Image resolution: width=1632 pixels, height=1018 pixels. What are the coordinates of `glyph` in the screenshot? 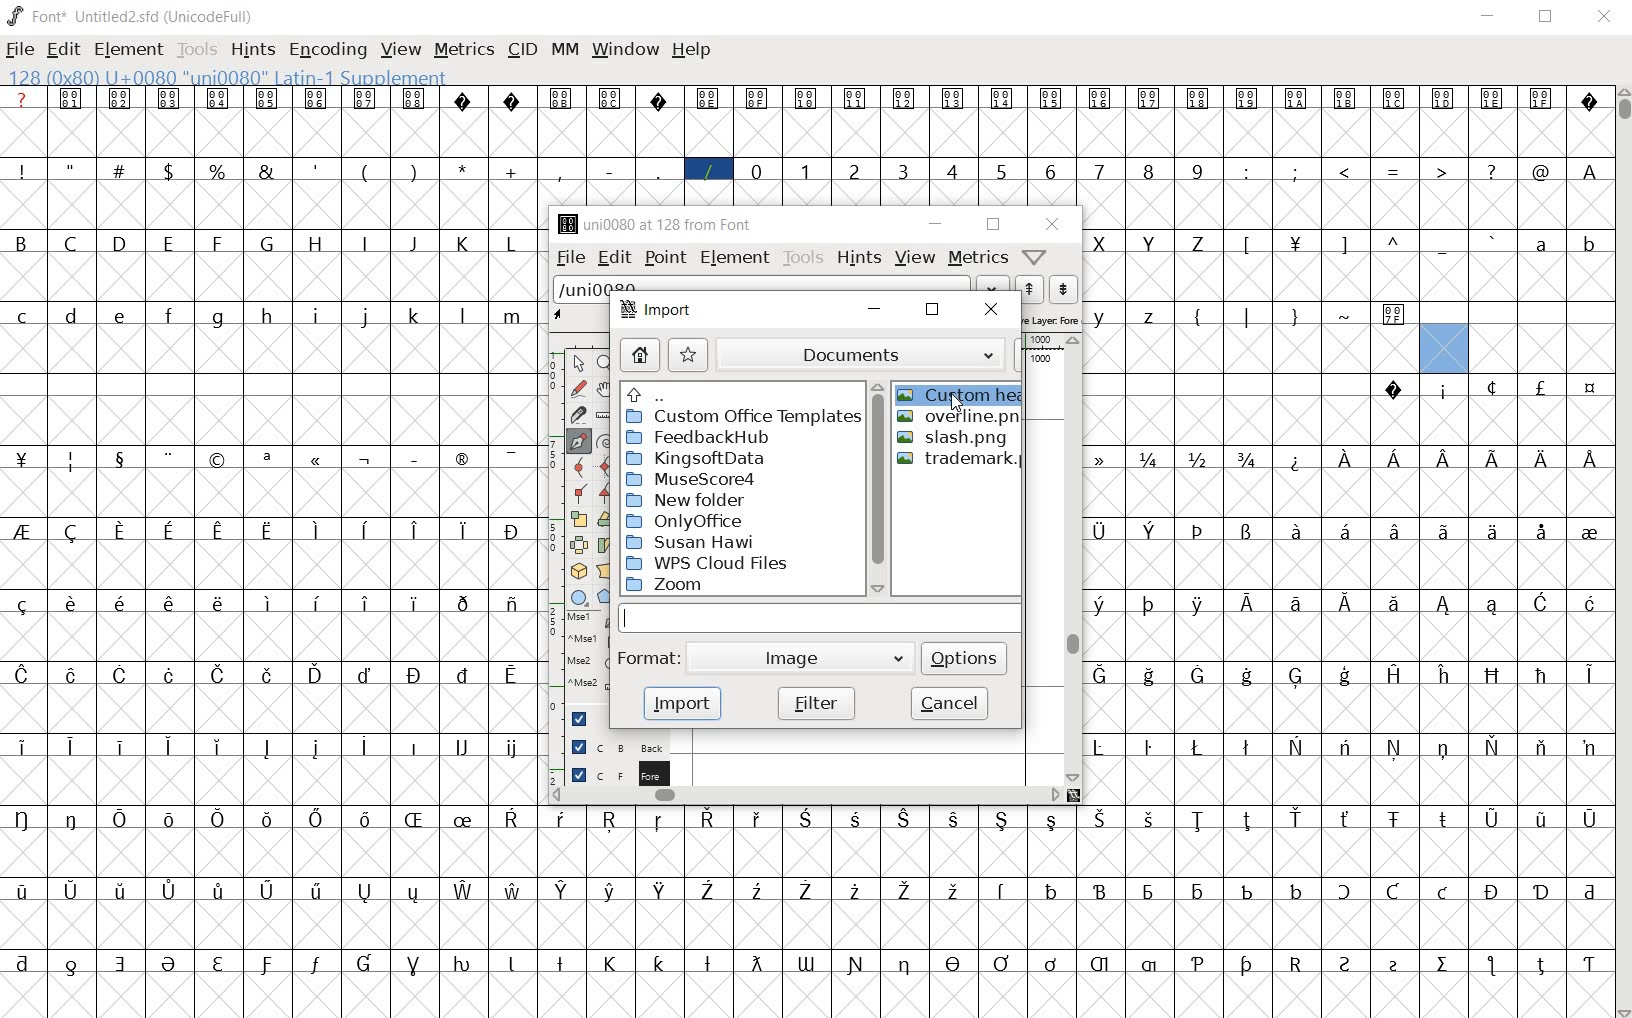 It's located at (1541, 602).